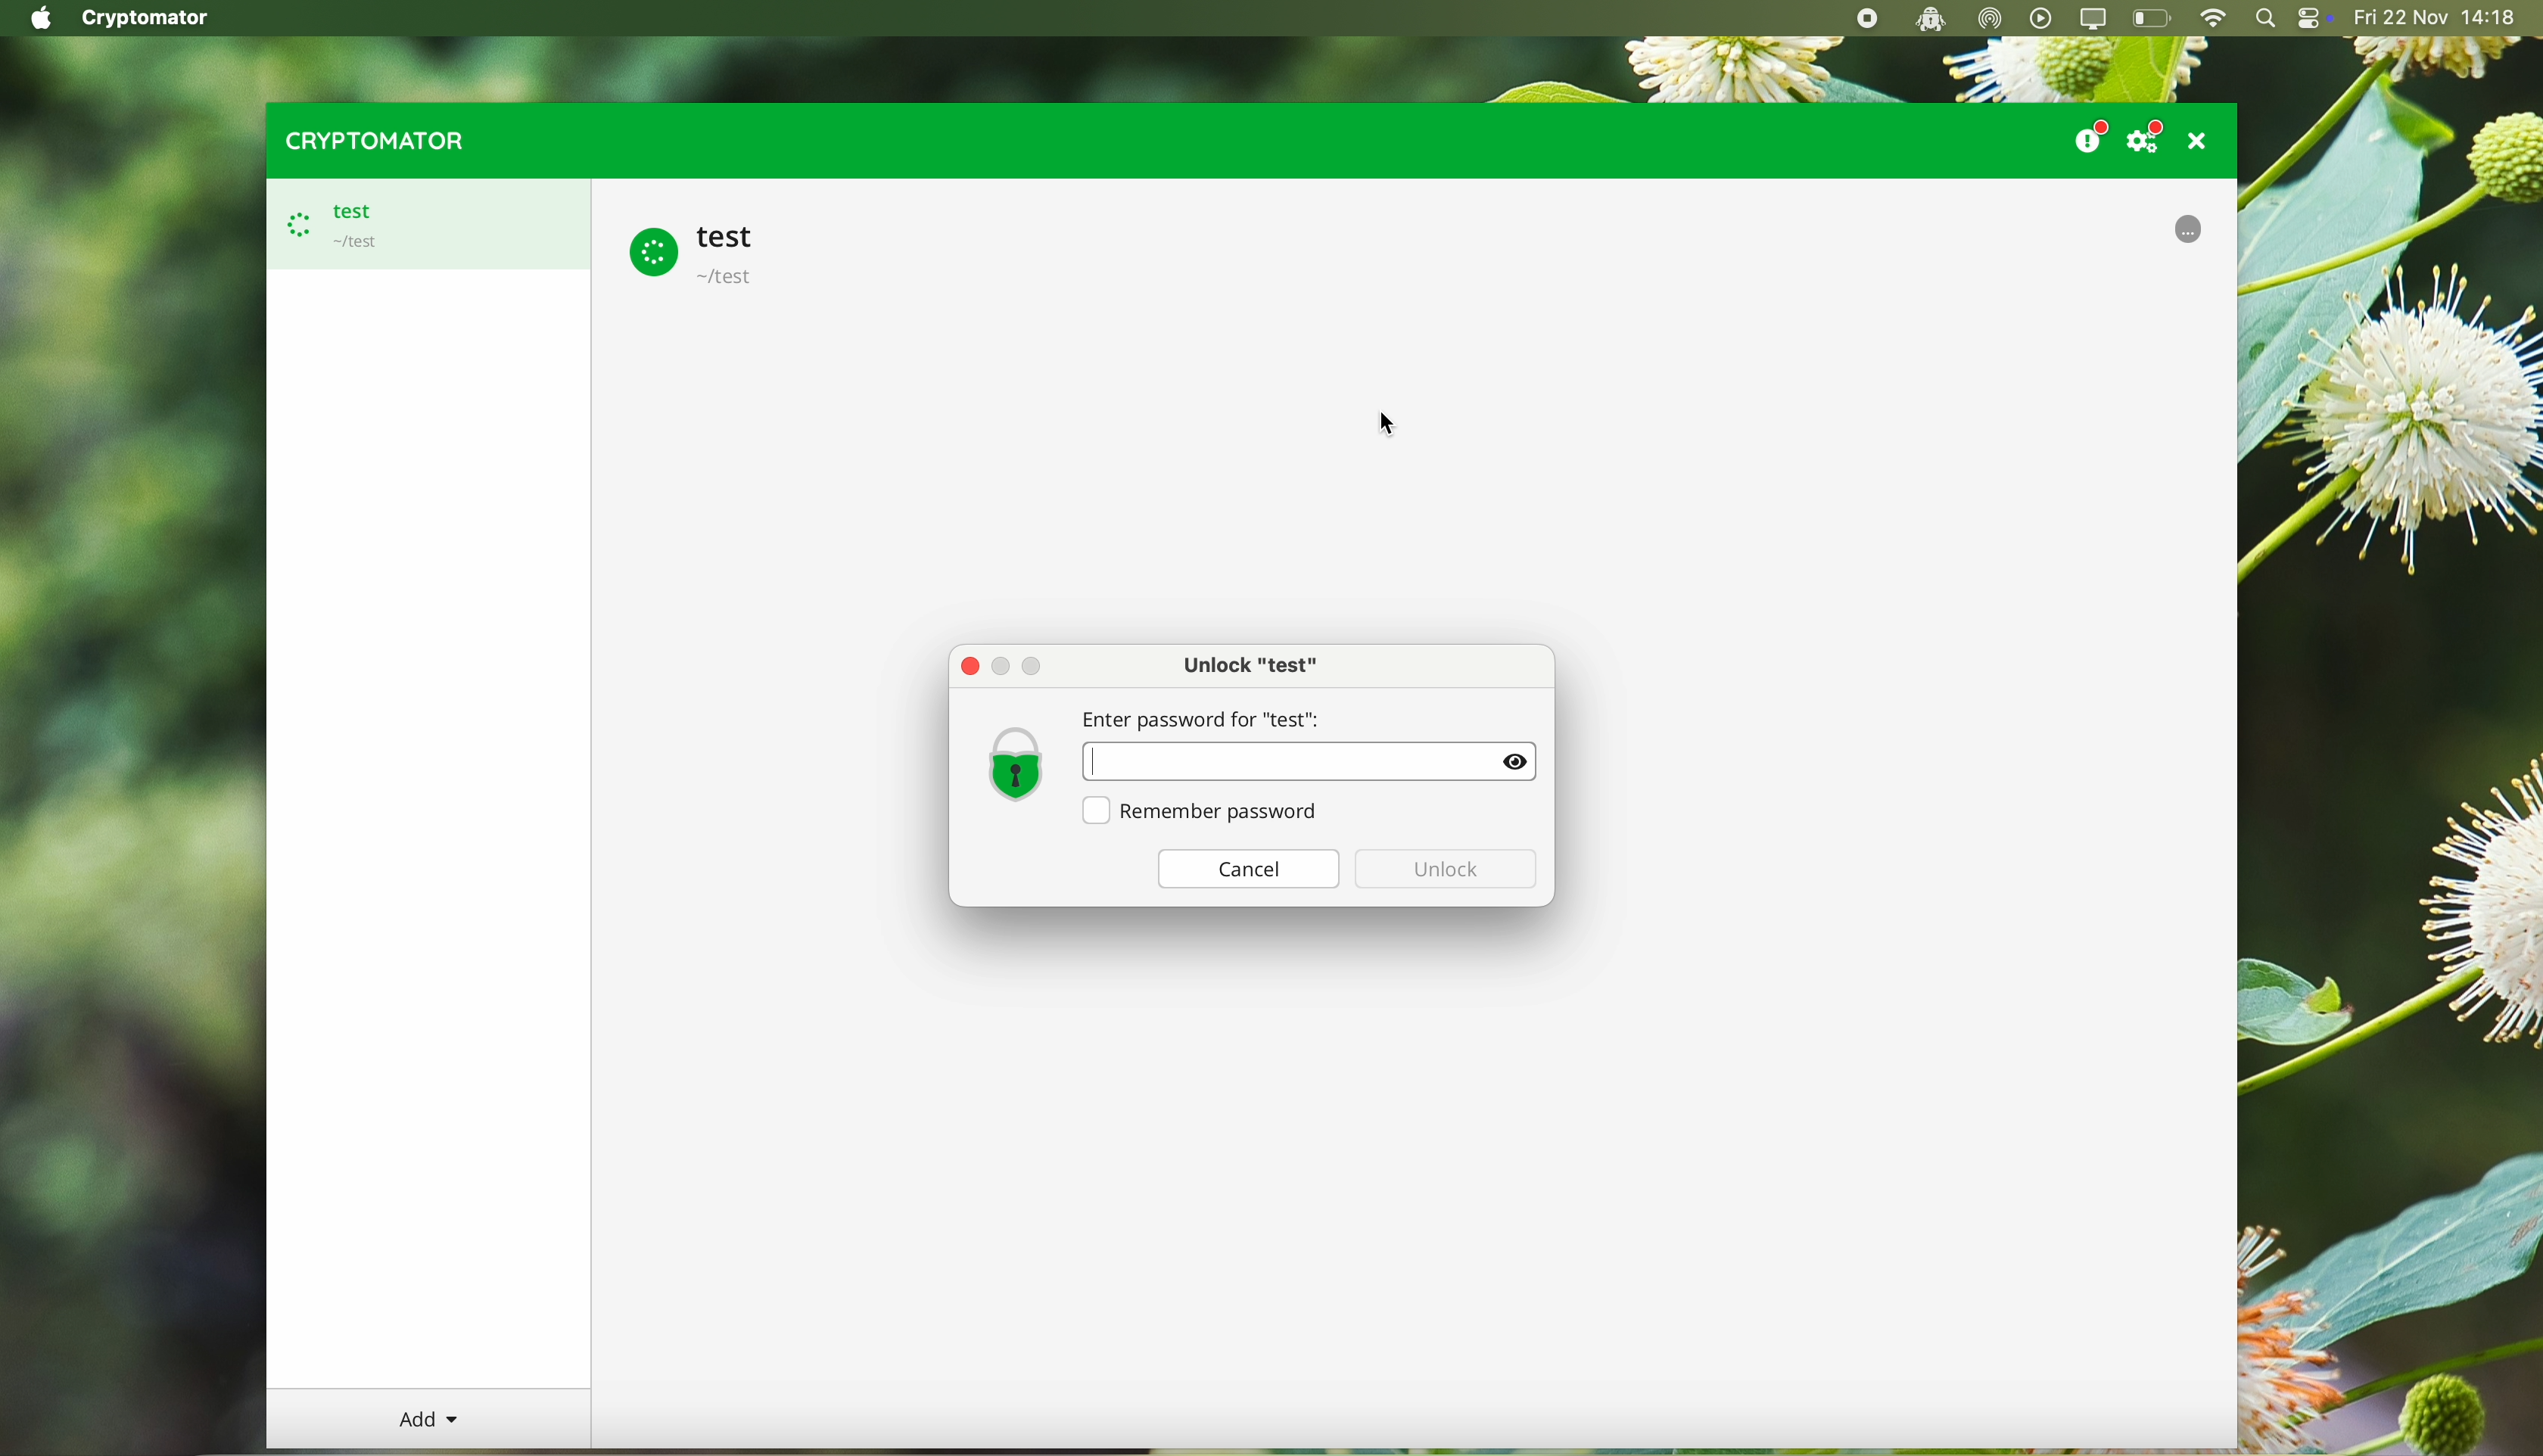 The image size is (2543, 1456). I want to click on remember password , so click(1209, 812).